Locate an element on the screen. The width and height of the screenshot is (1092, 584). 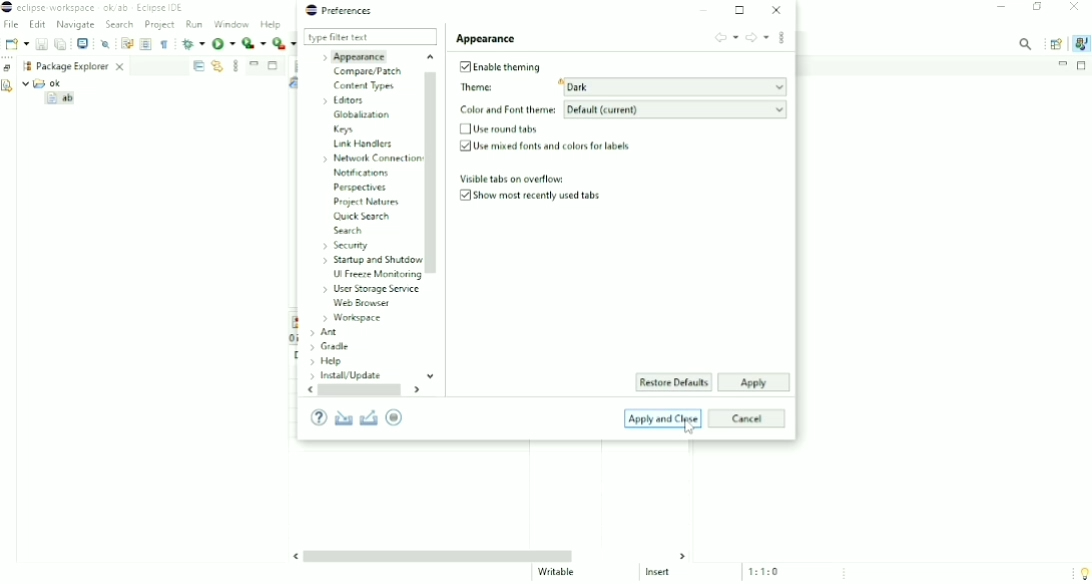
Save All is located at coordinates (61, 44).